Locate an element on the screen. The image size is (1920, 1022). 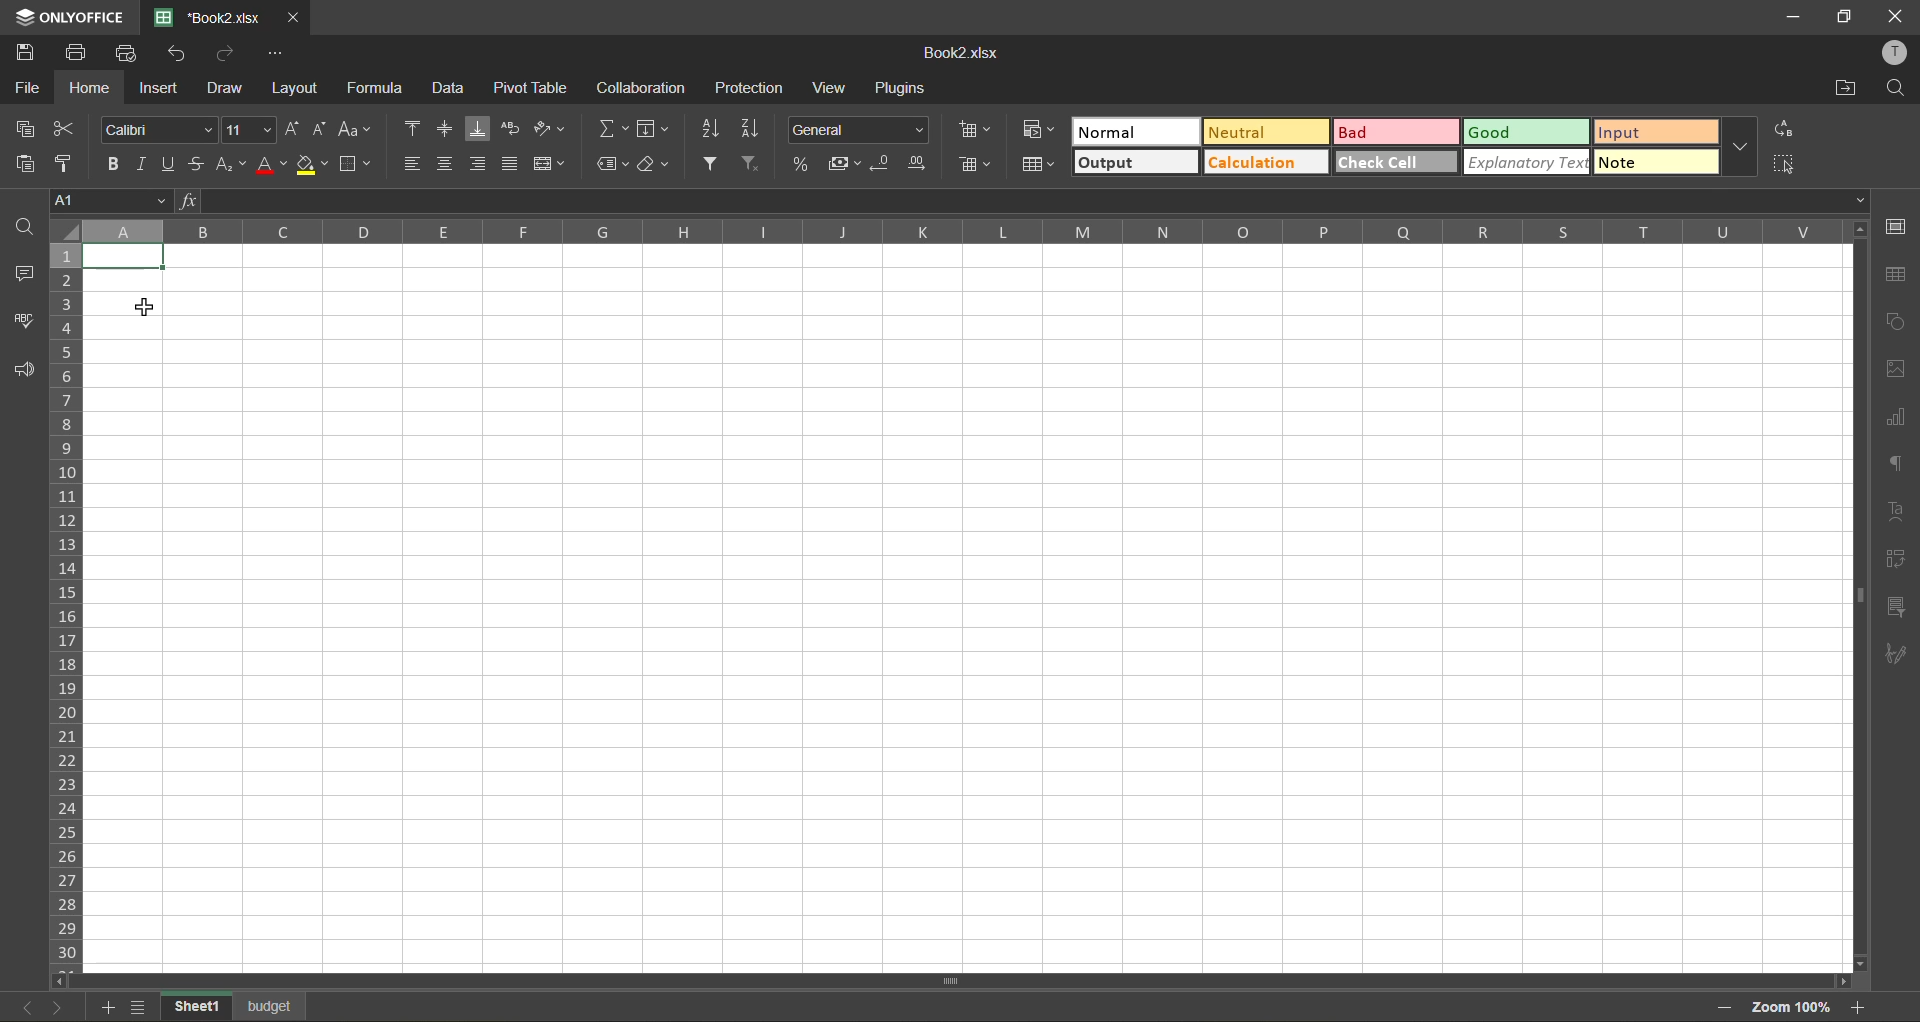
sheet list is located at coordinates (140, 1007).